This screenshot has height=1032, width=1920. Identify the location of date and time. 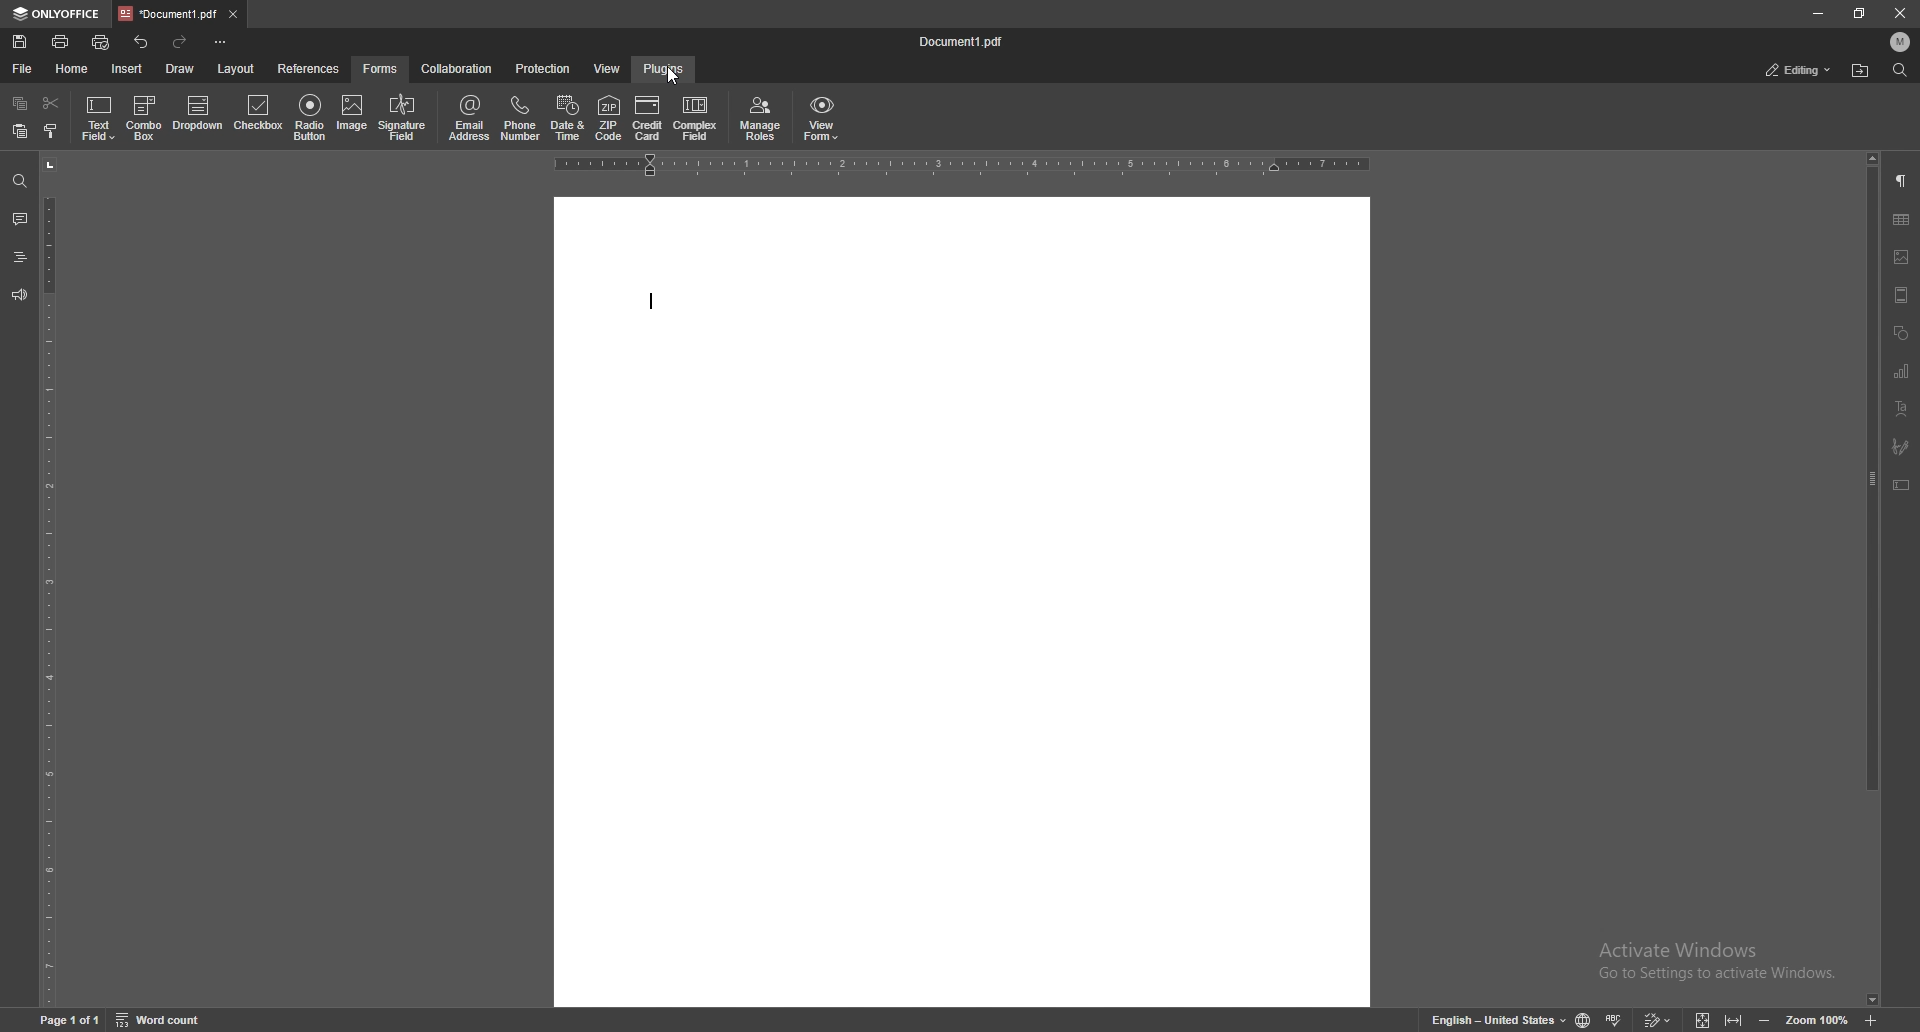
(567, 118).